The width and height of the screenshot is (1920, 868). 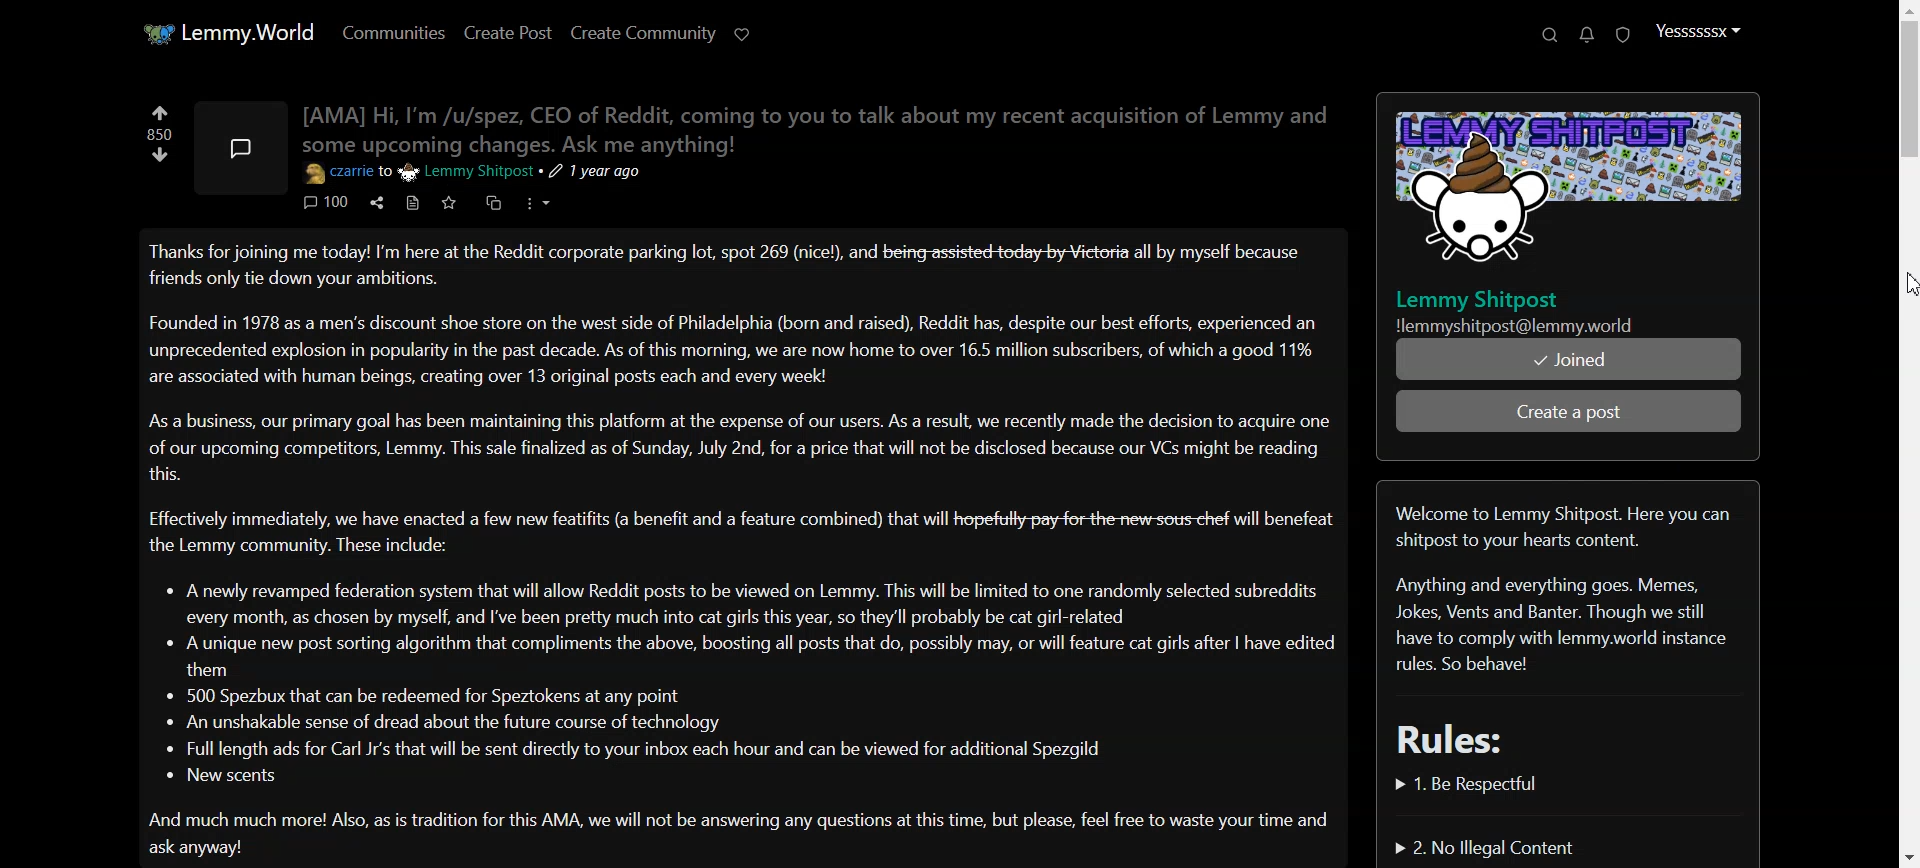 I want to click on Save, so click(x=451, y=203).